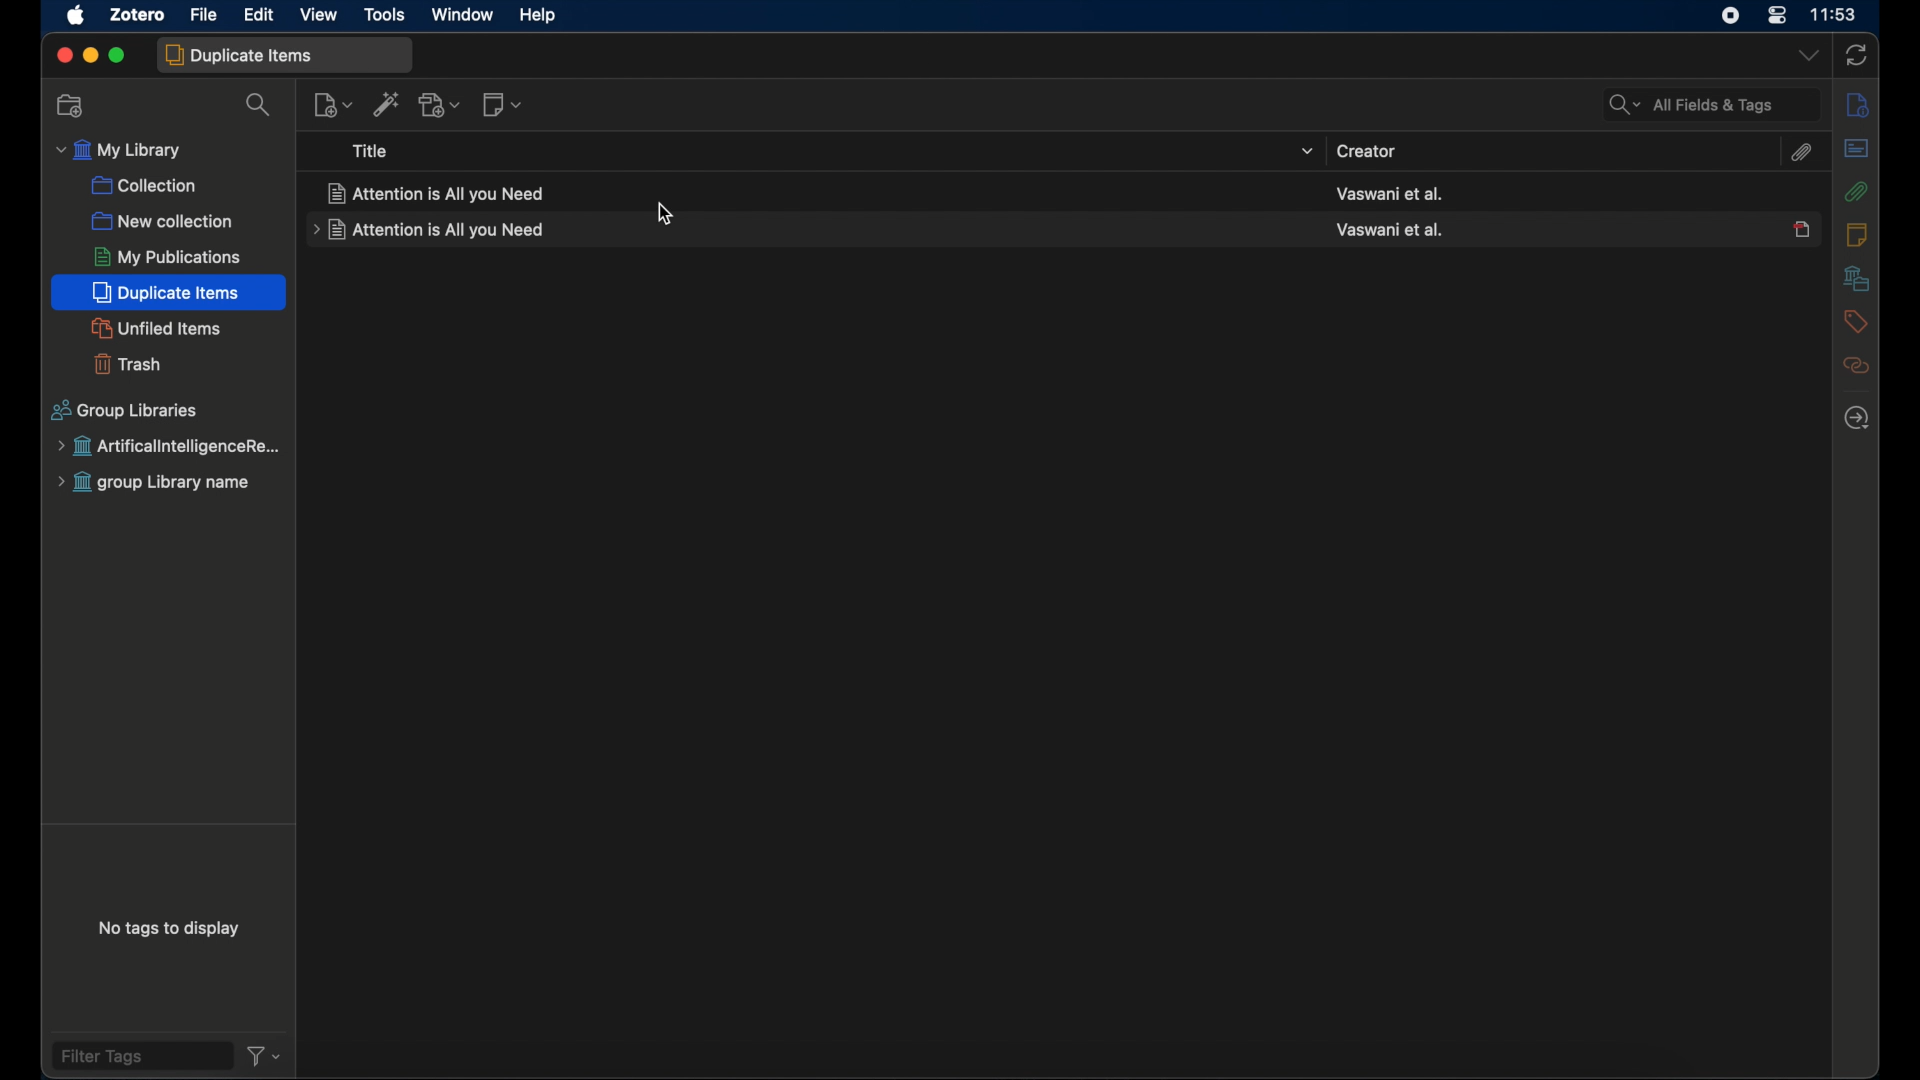  Describe the element at coordinates (1857, 419) in the screenshot. I see `locate` at that location.